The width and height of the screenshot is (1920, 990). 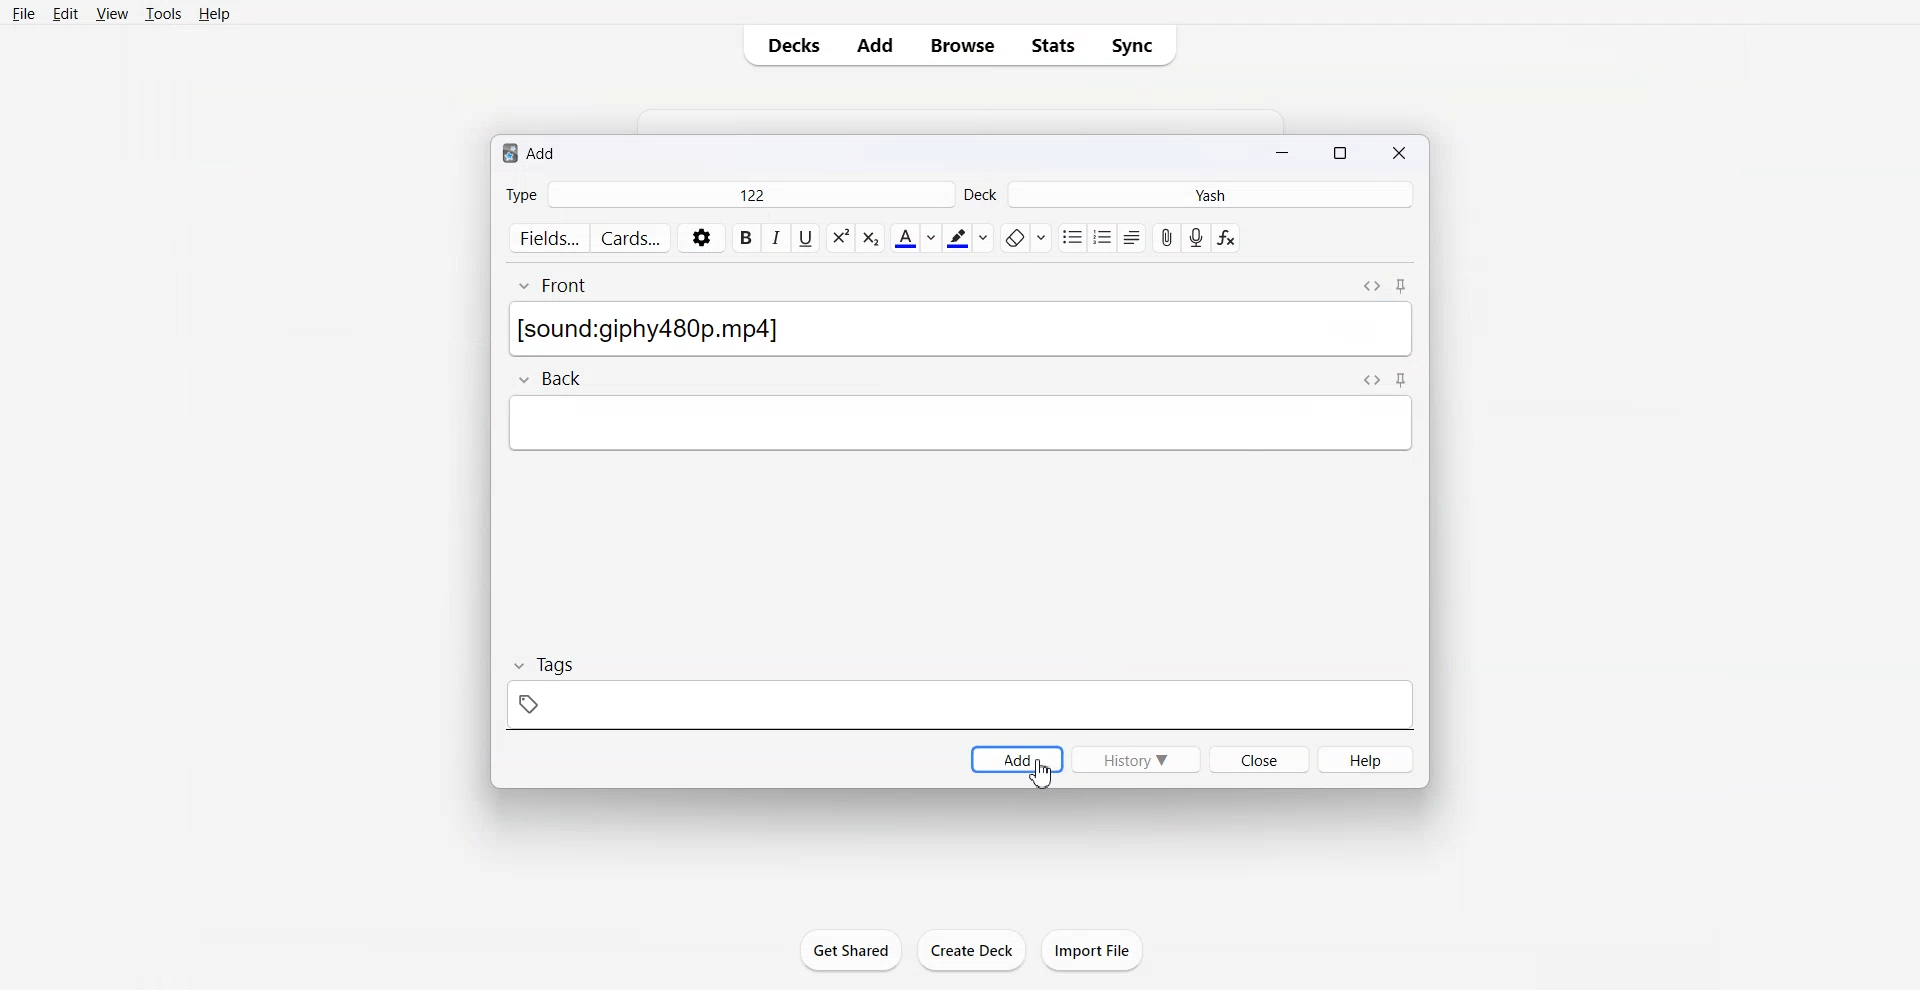 What do you see at coordinates (752, 194) in the screenshot?
I see `122` at bounding box center [752, 194].